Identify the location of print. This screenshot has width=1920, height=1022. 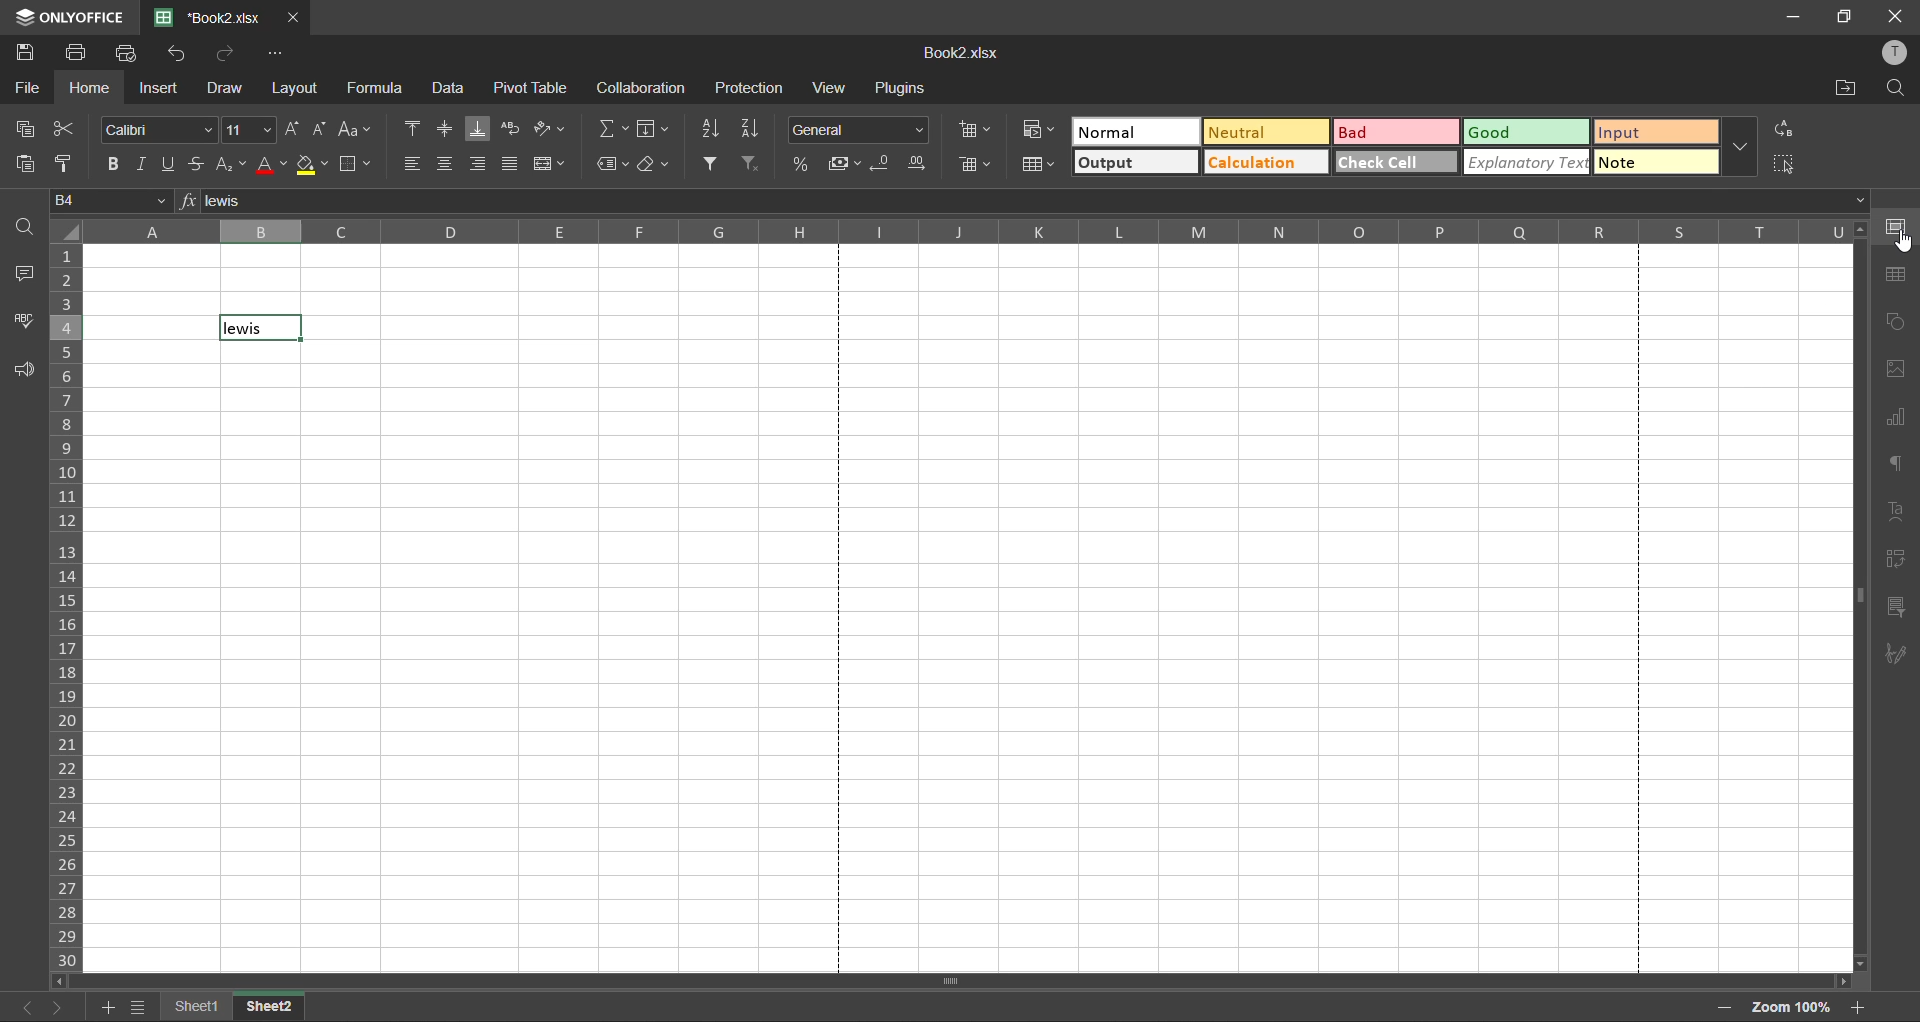
(75, 52).